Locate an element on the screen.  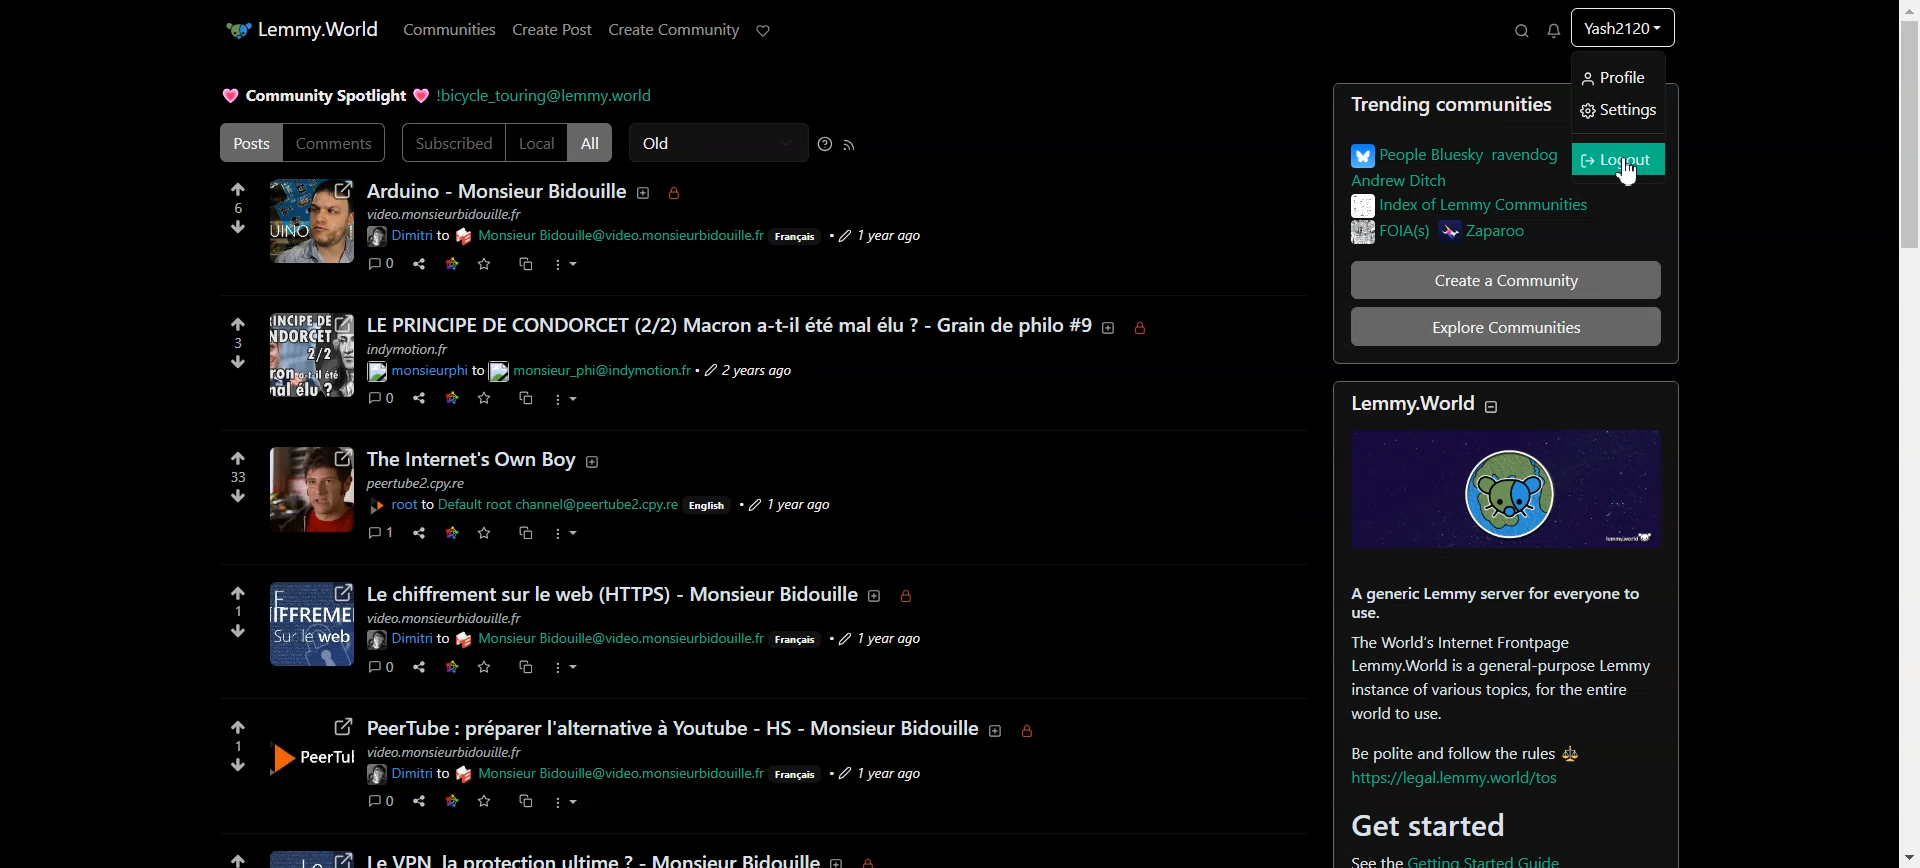
1 year ago is located at coordinates (893, 638).